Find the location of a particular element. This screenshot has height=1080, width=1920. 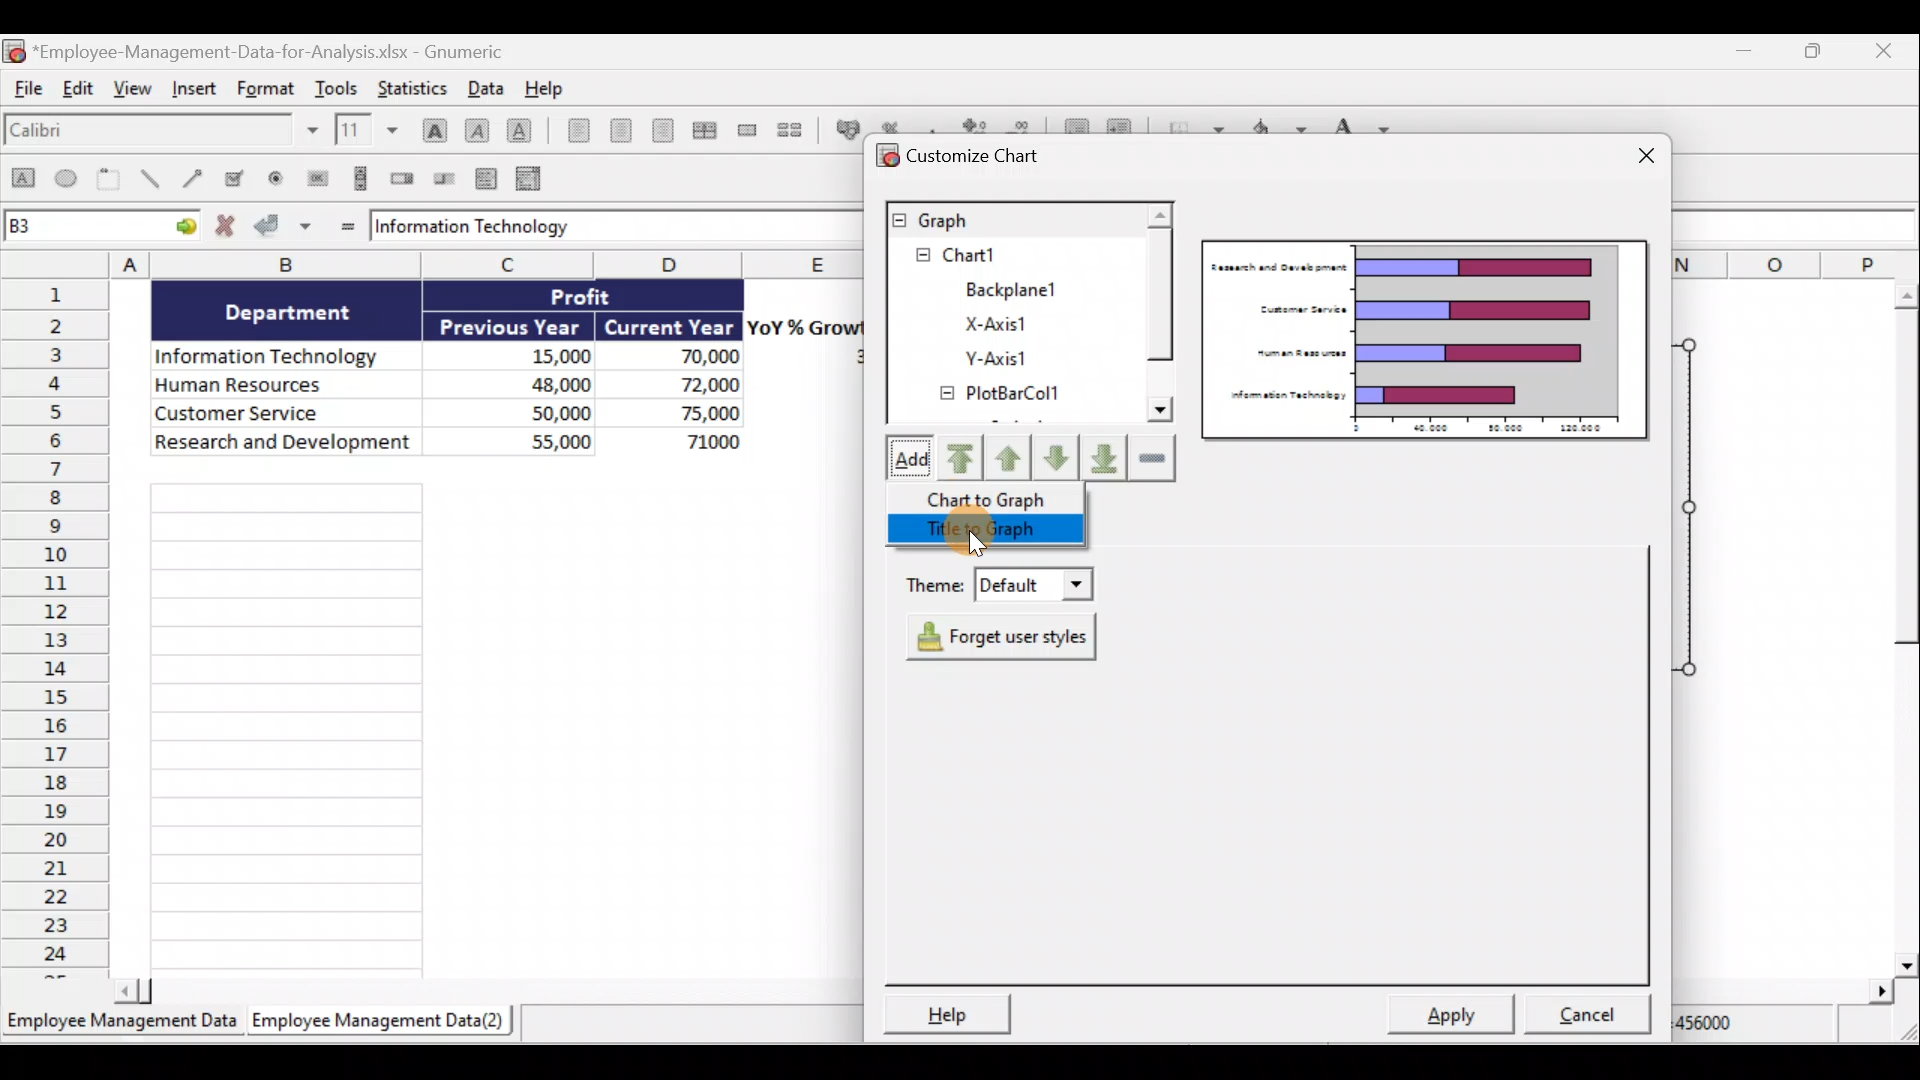

Title to graph is located at coordinates (985, 532).